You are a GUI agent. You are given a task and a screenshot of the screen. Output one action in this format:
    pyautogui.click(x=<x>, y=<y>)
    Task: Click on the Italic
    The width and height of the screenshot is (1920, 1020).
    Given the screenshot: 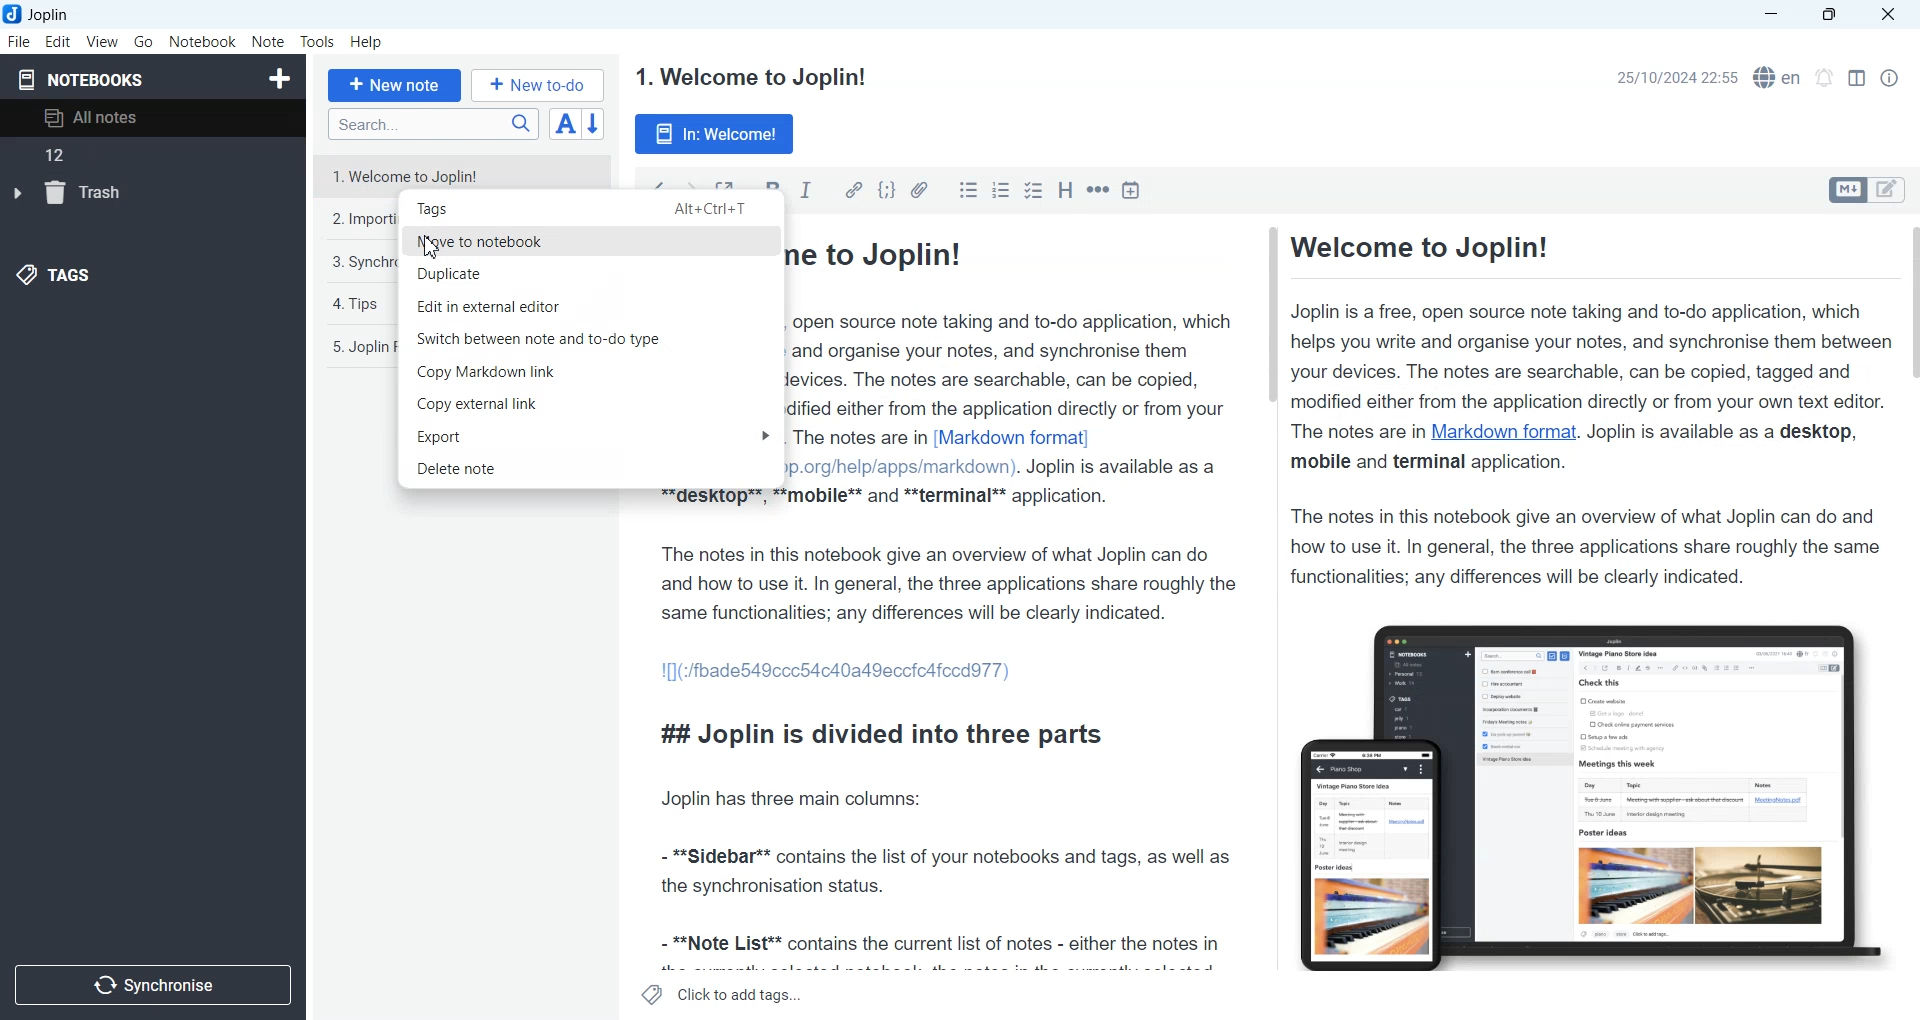 What is the action you would take?
    pyautogui.click(x=807, y=190)
    